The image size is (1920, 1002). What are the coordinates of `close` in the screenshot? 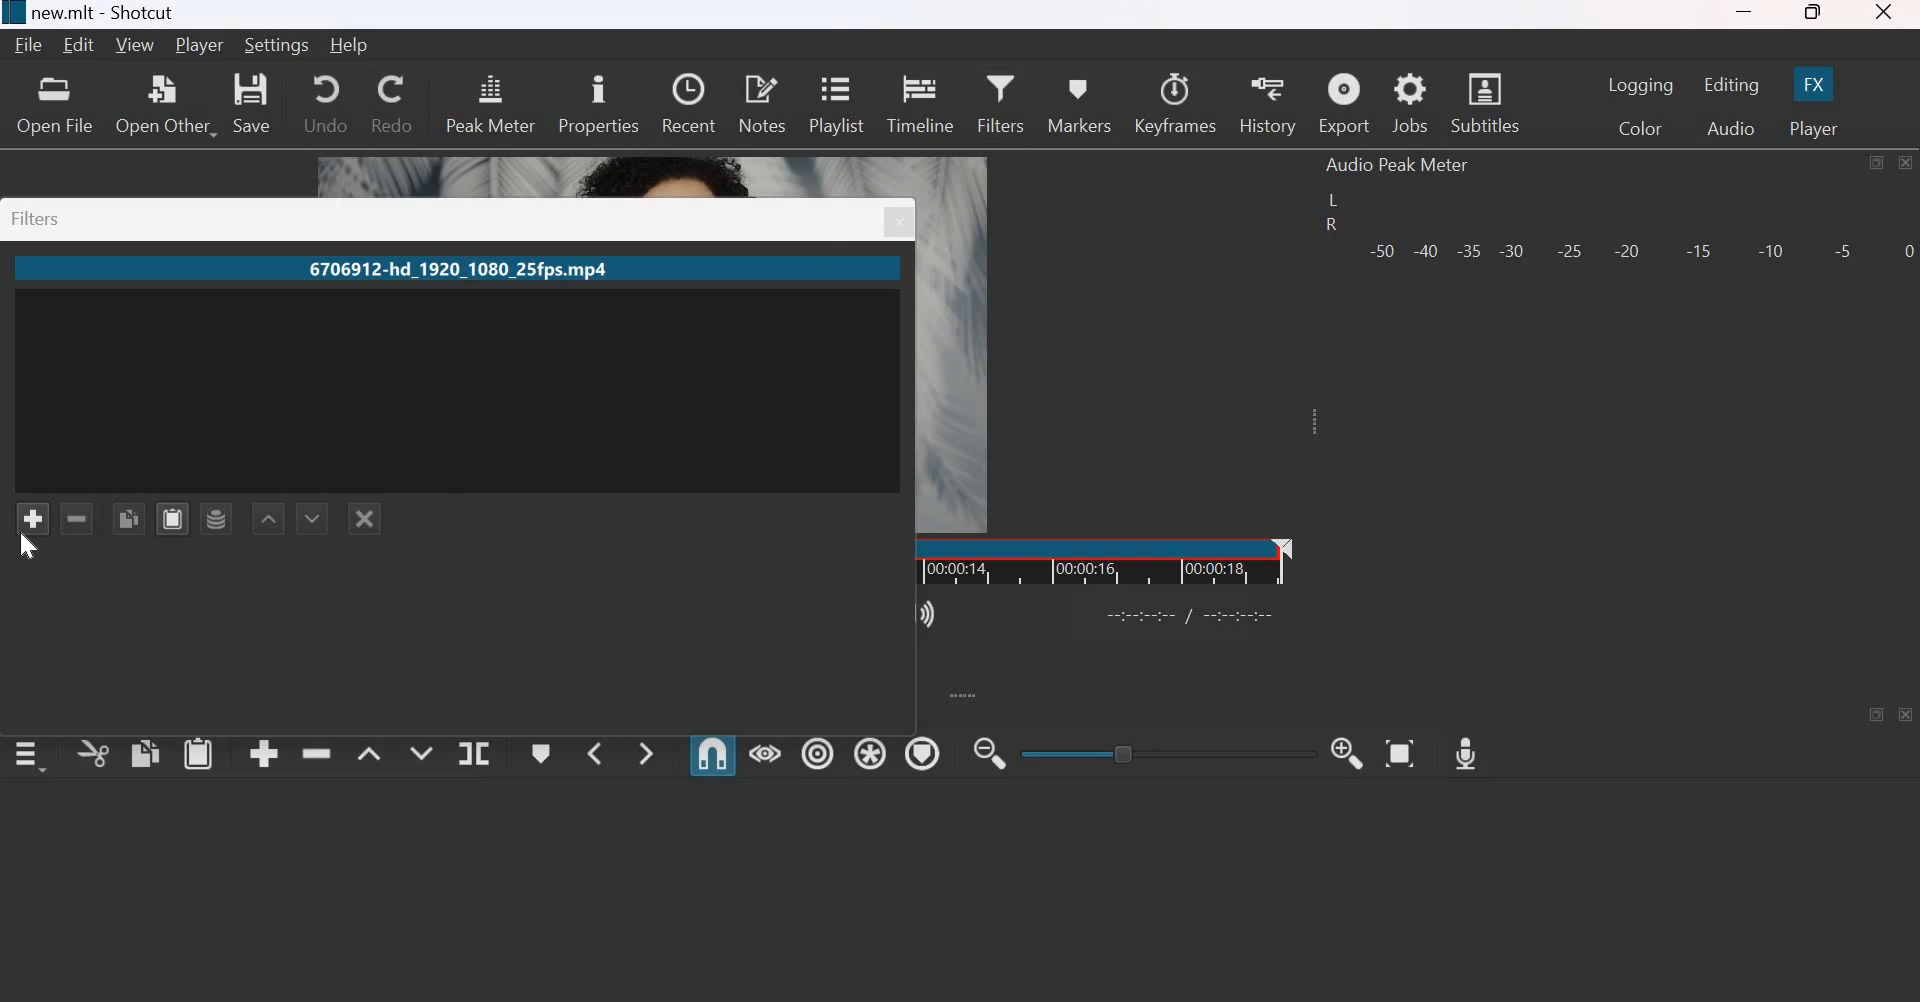 It's located at (1907, 715).